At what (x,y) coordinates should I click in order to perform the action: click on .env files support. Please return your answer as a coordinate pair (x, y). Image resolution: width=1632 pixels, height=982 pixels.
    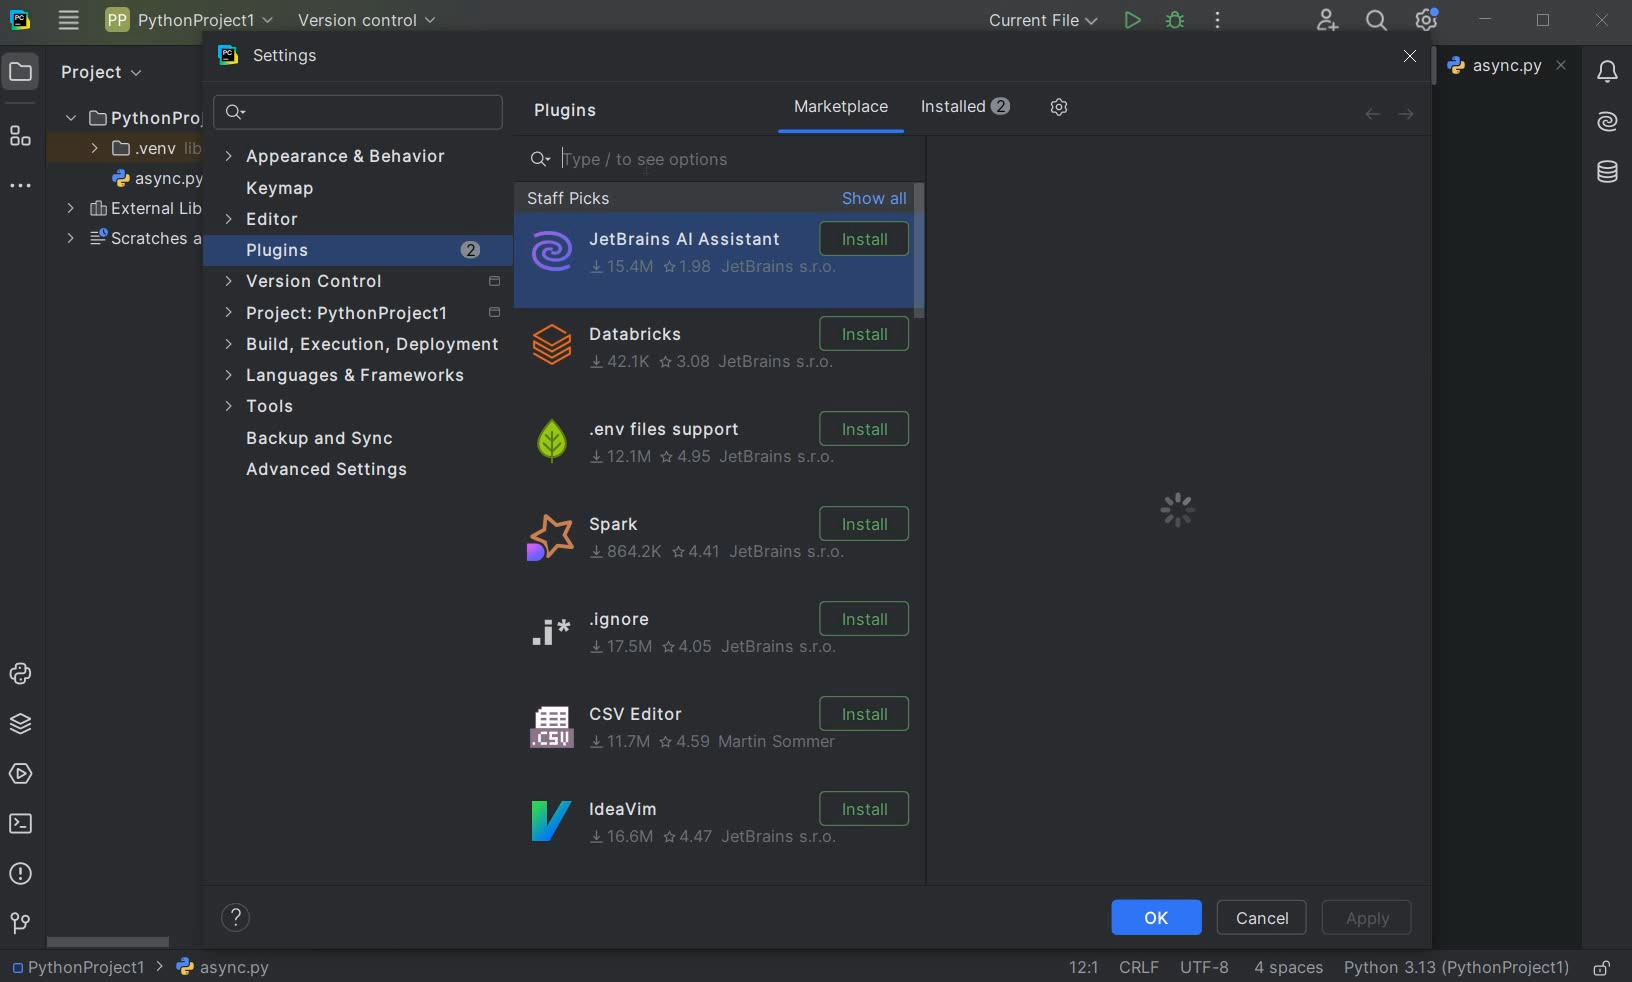
    Looking at the image, I should click on (718, 439).